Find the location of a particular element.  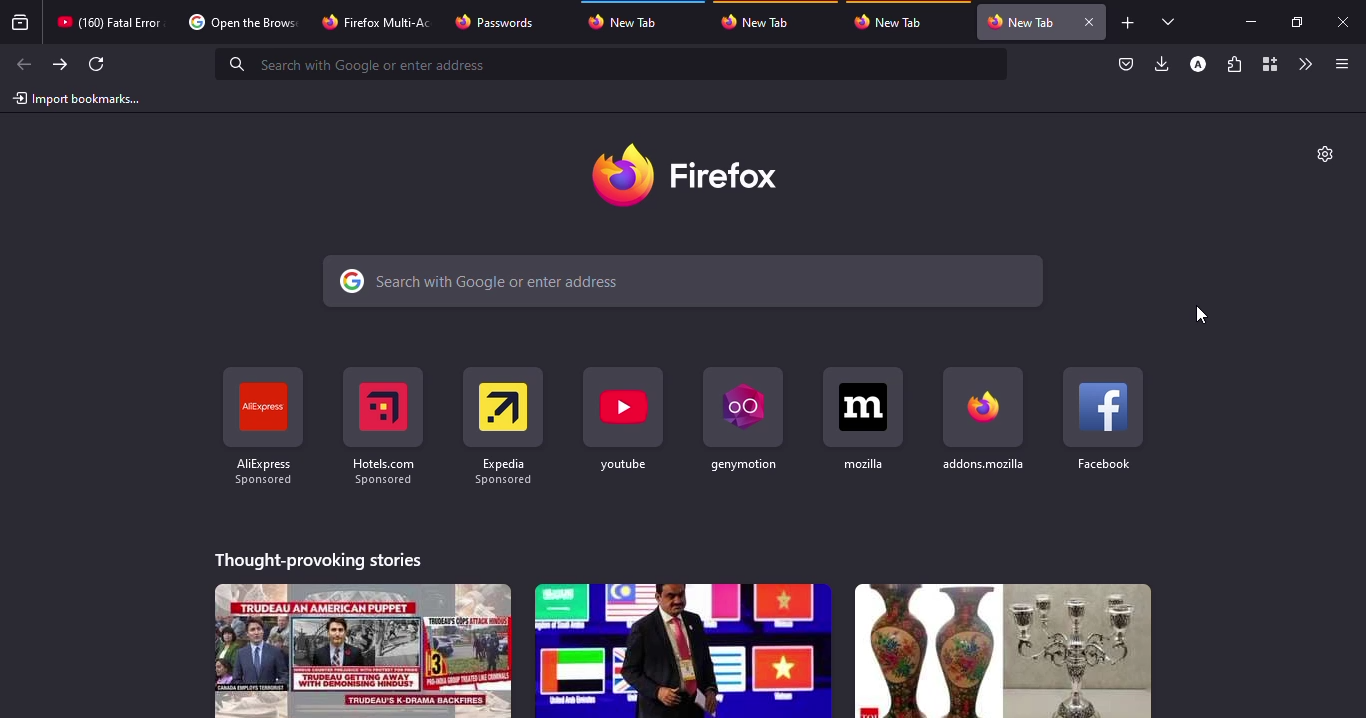

view recent browsing history is located at coordinates (21, 23).